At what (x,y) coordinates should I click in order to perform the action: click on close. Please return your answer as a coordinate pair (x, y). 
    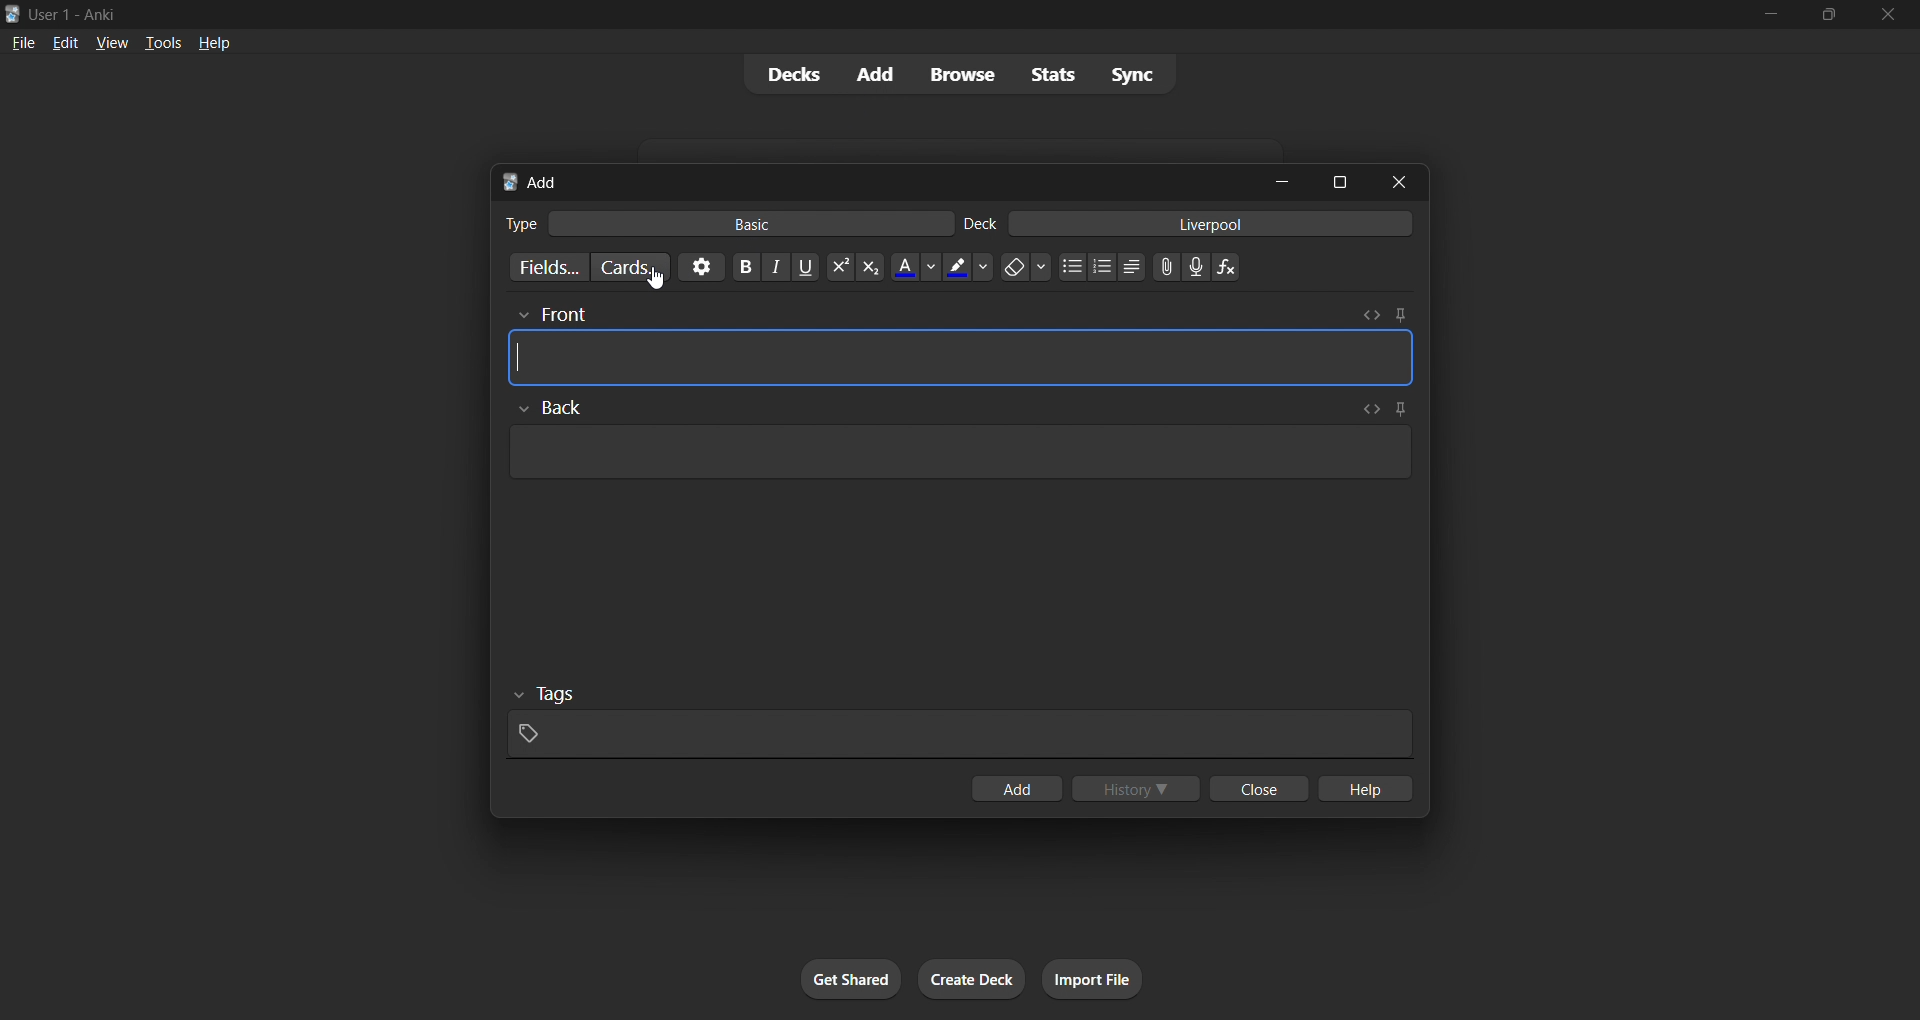
    Looking at the image, I should click on (1888, 15).